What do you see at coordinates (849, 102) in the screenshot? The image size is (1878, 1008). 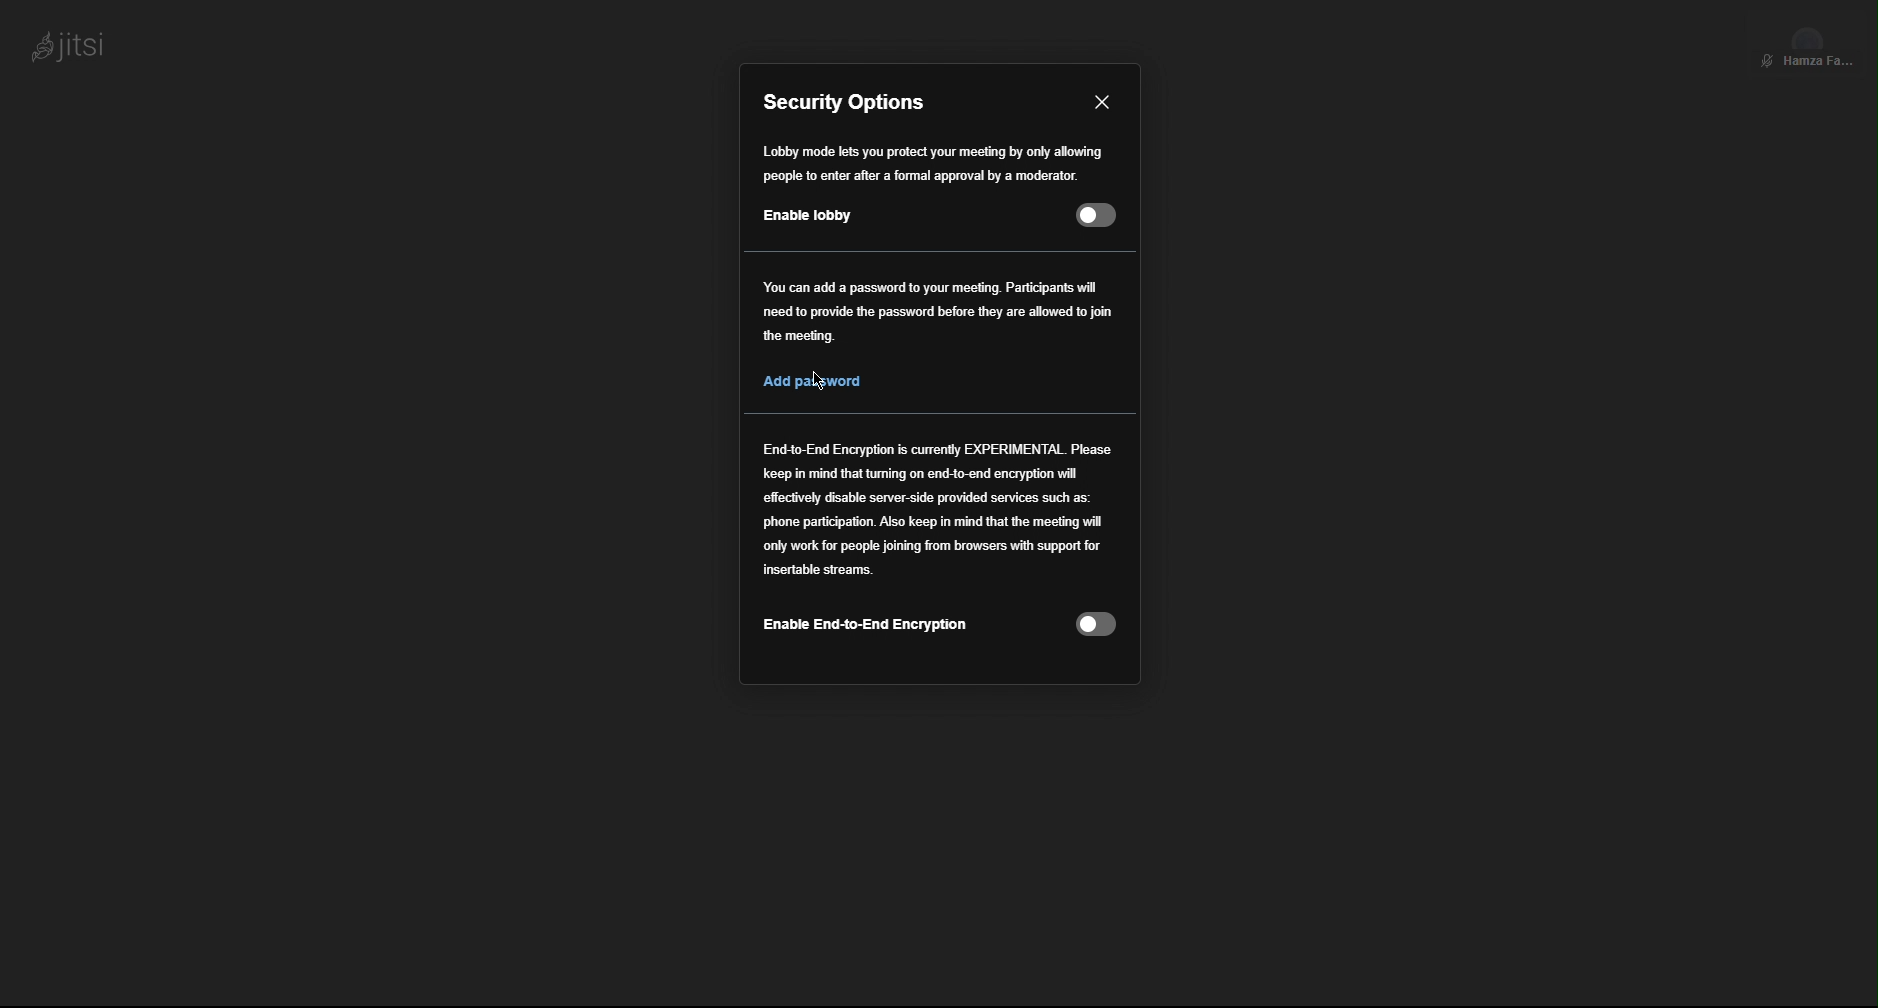 I see `Security Options` at bounding box center [849, 102].